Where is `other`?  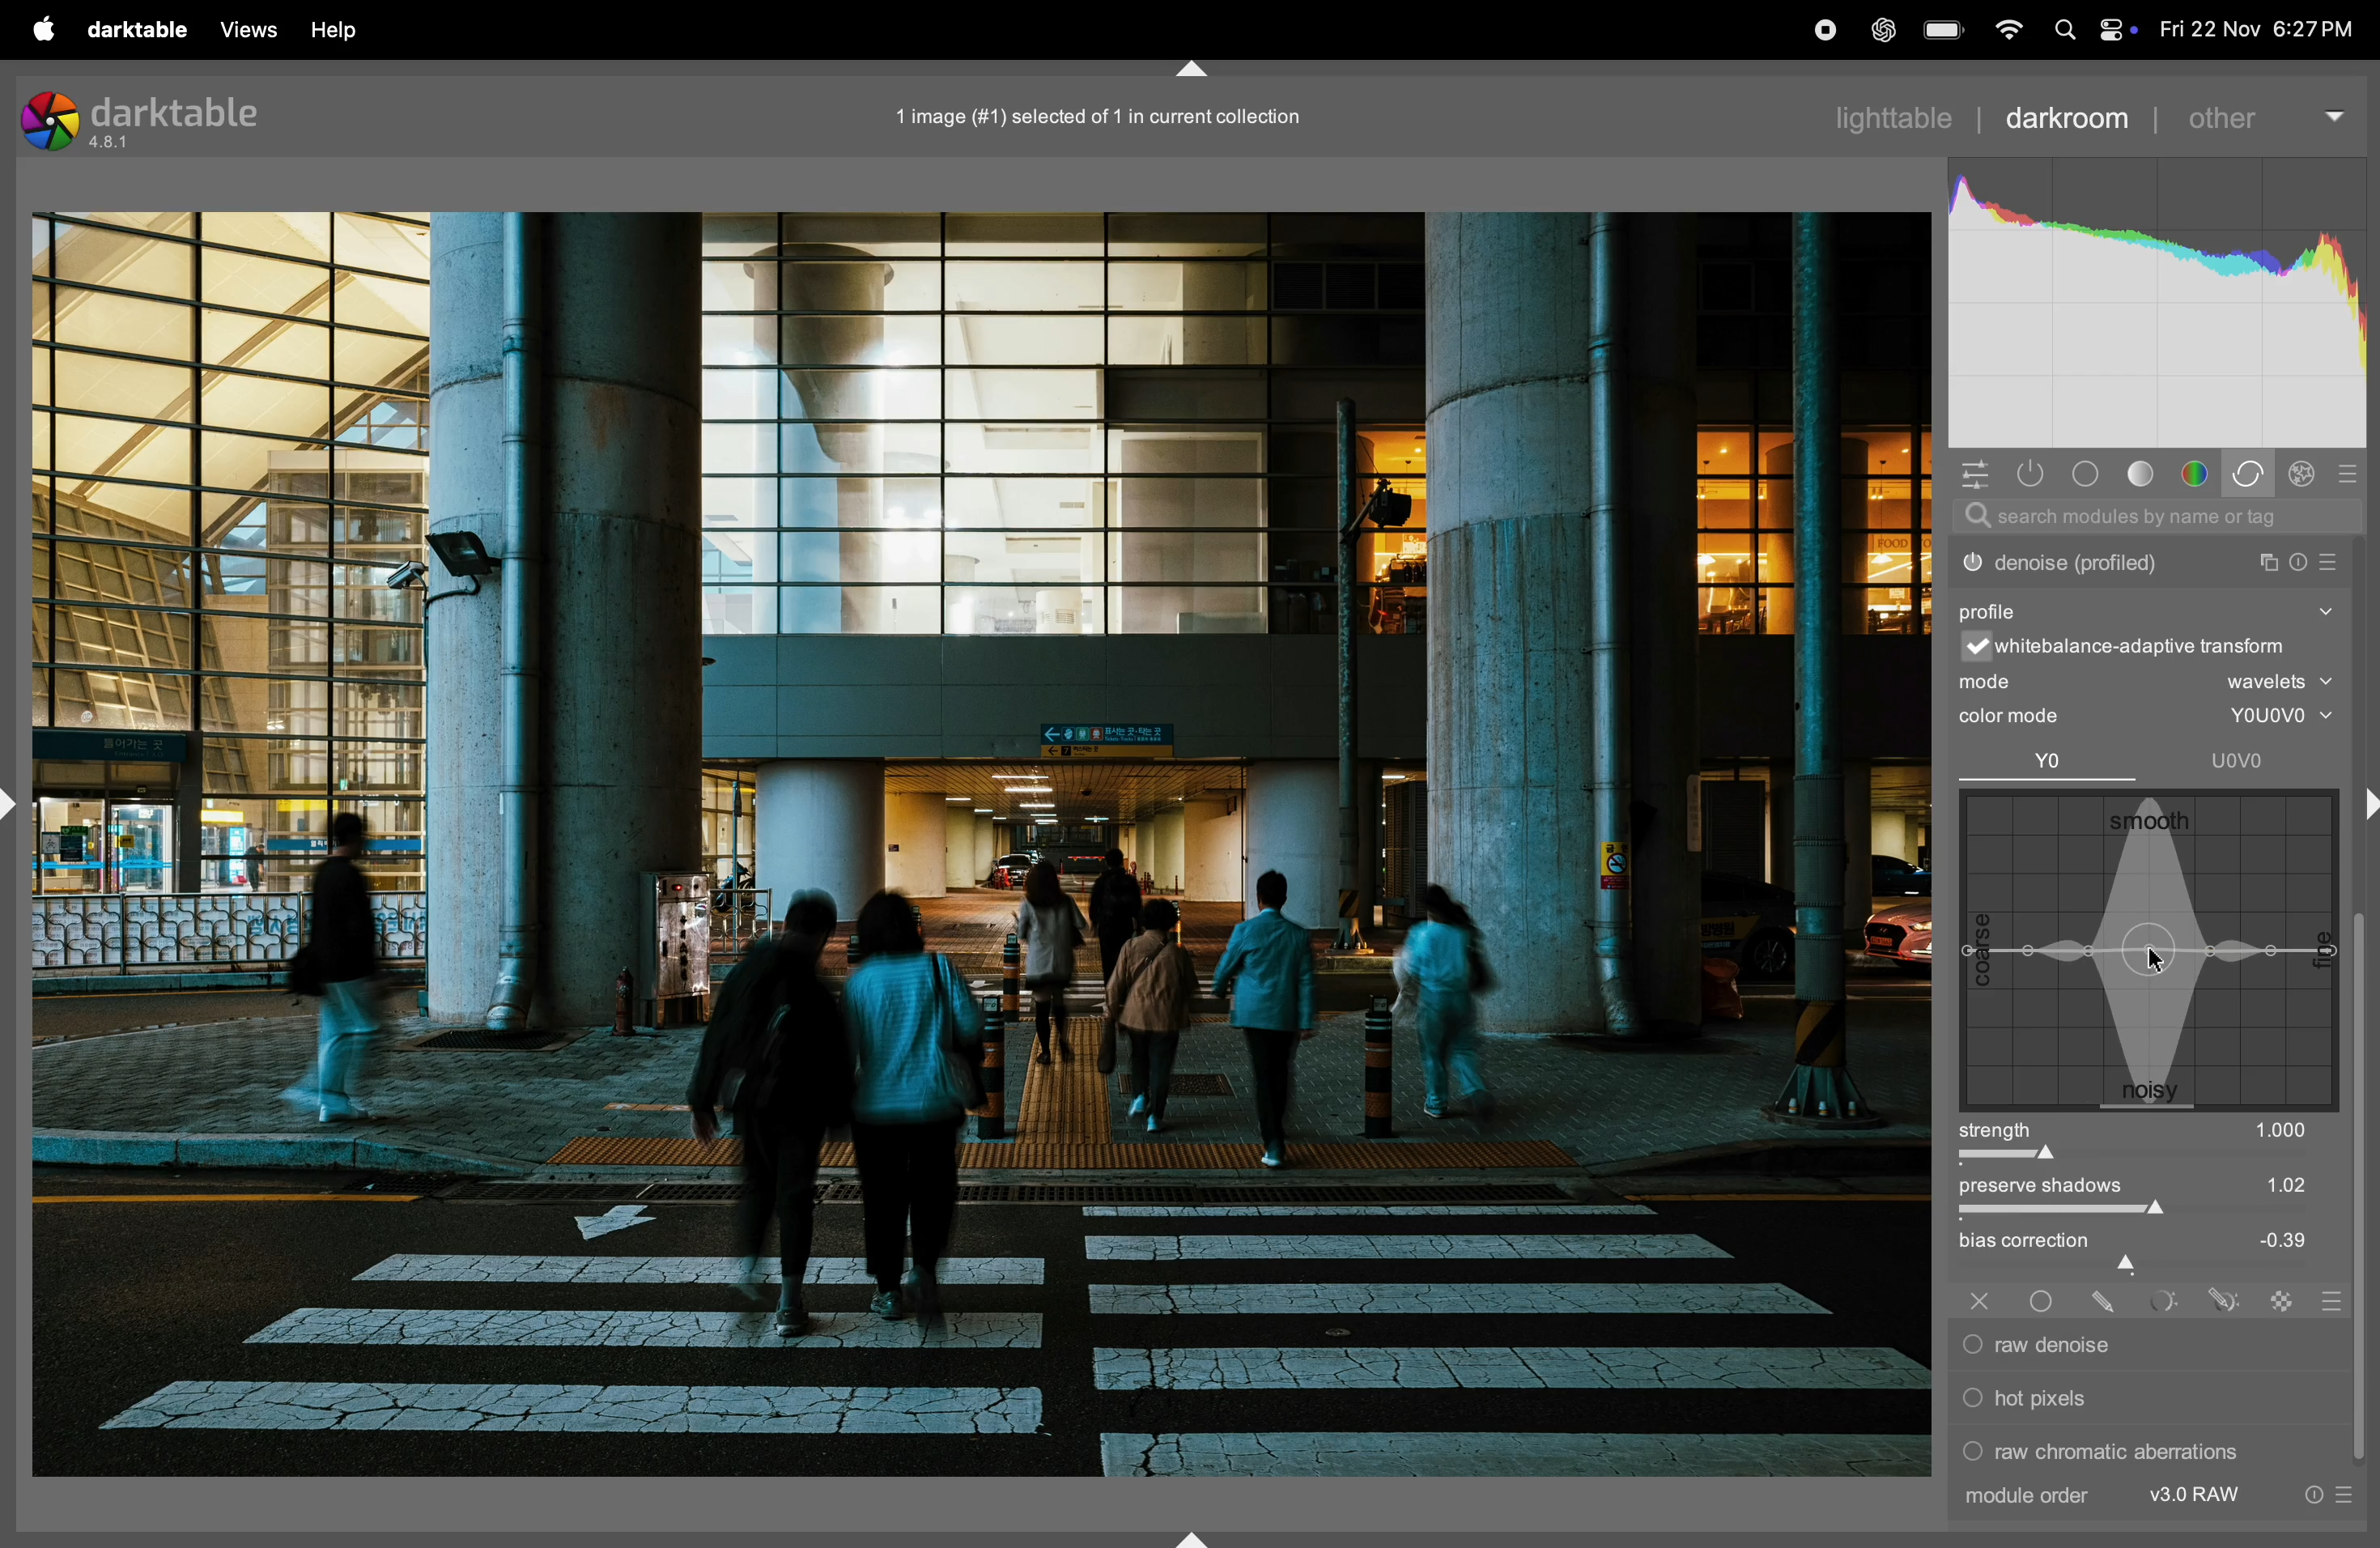
other is located at coordinates (2260, 115).